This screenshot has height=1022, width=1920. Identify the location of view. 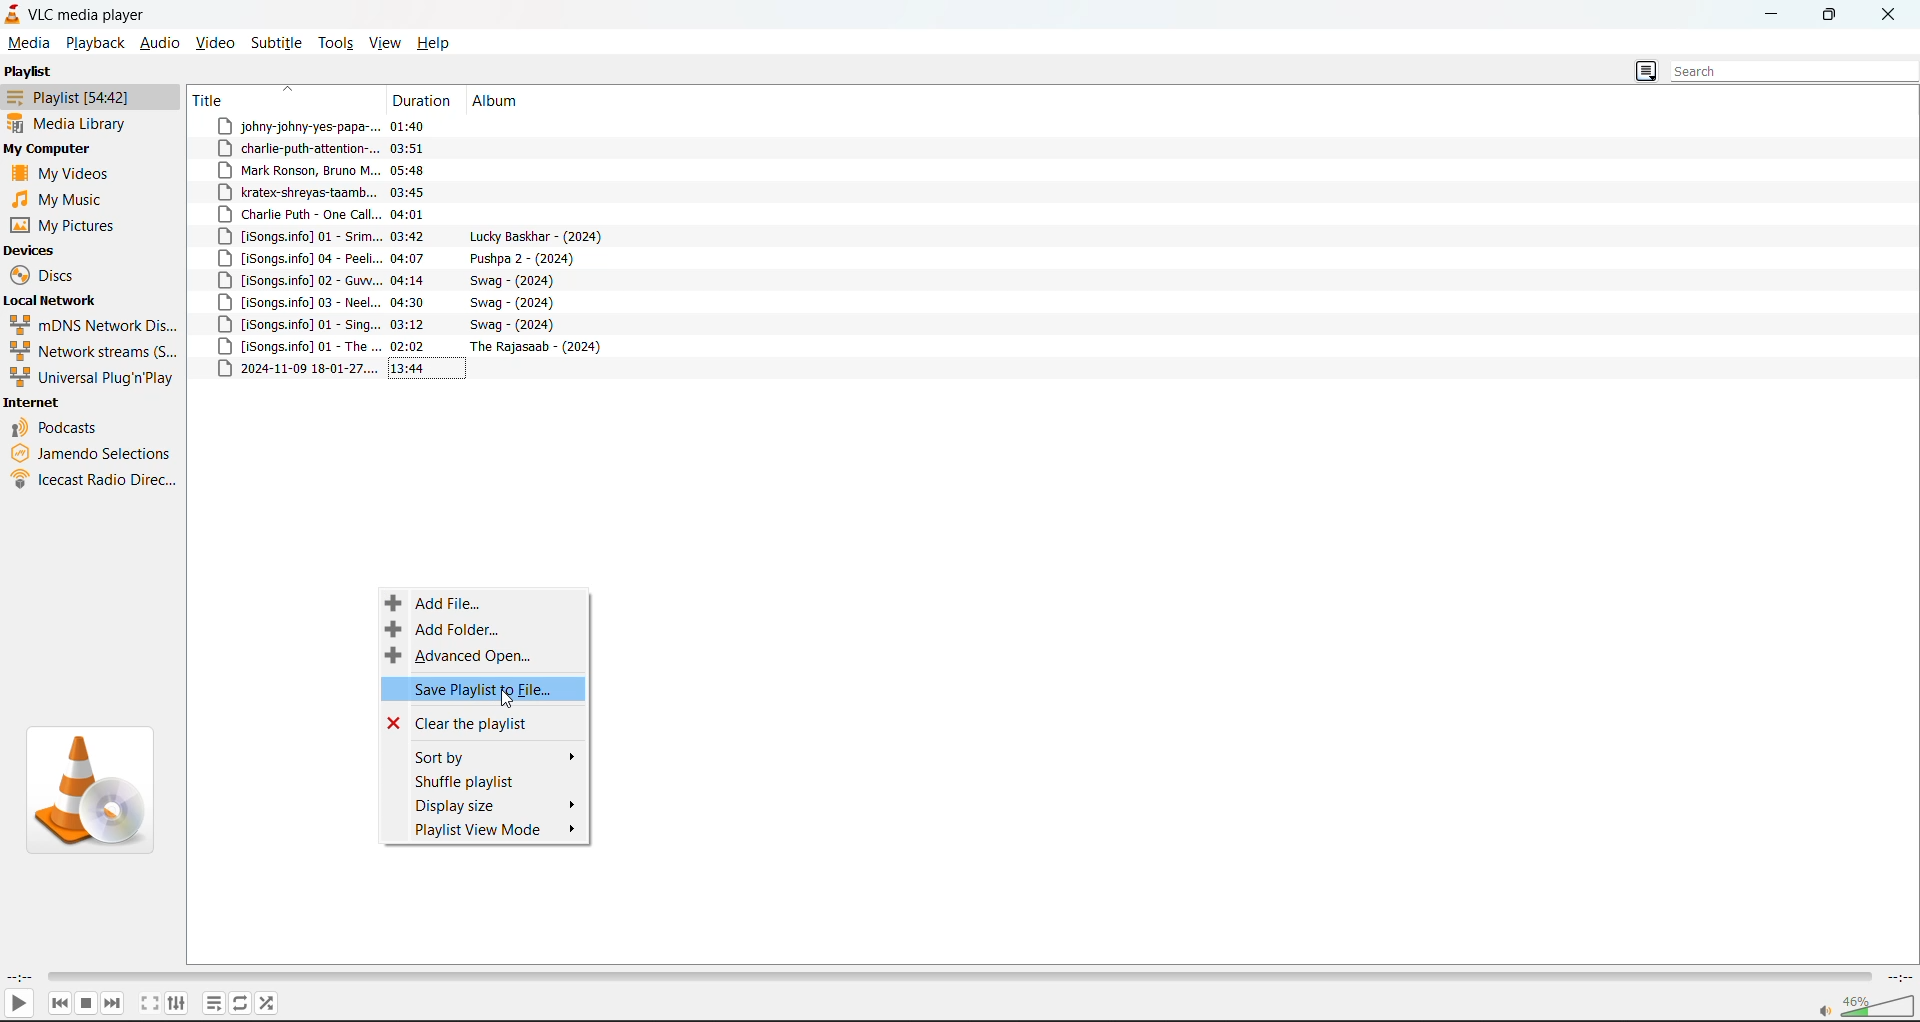
(390, 42).